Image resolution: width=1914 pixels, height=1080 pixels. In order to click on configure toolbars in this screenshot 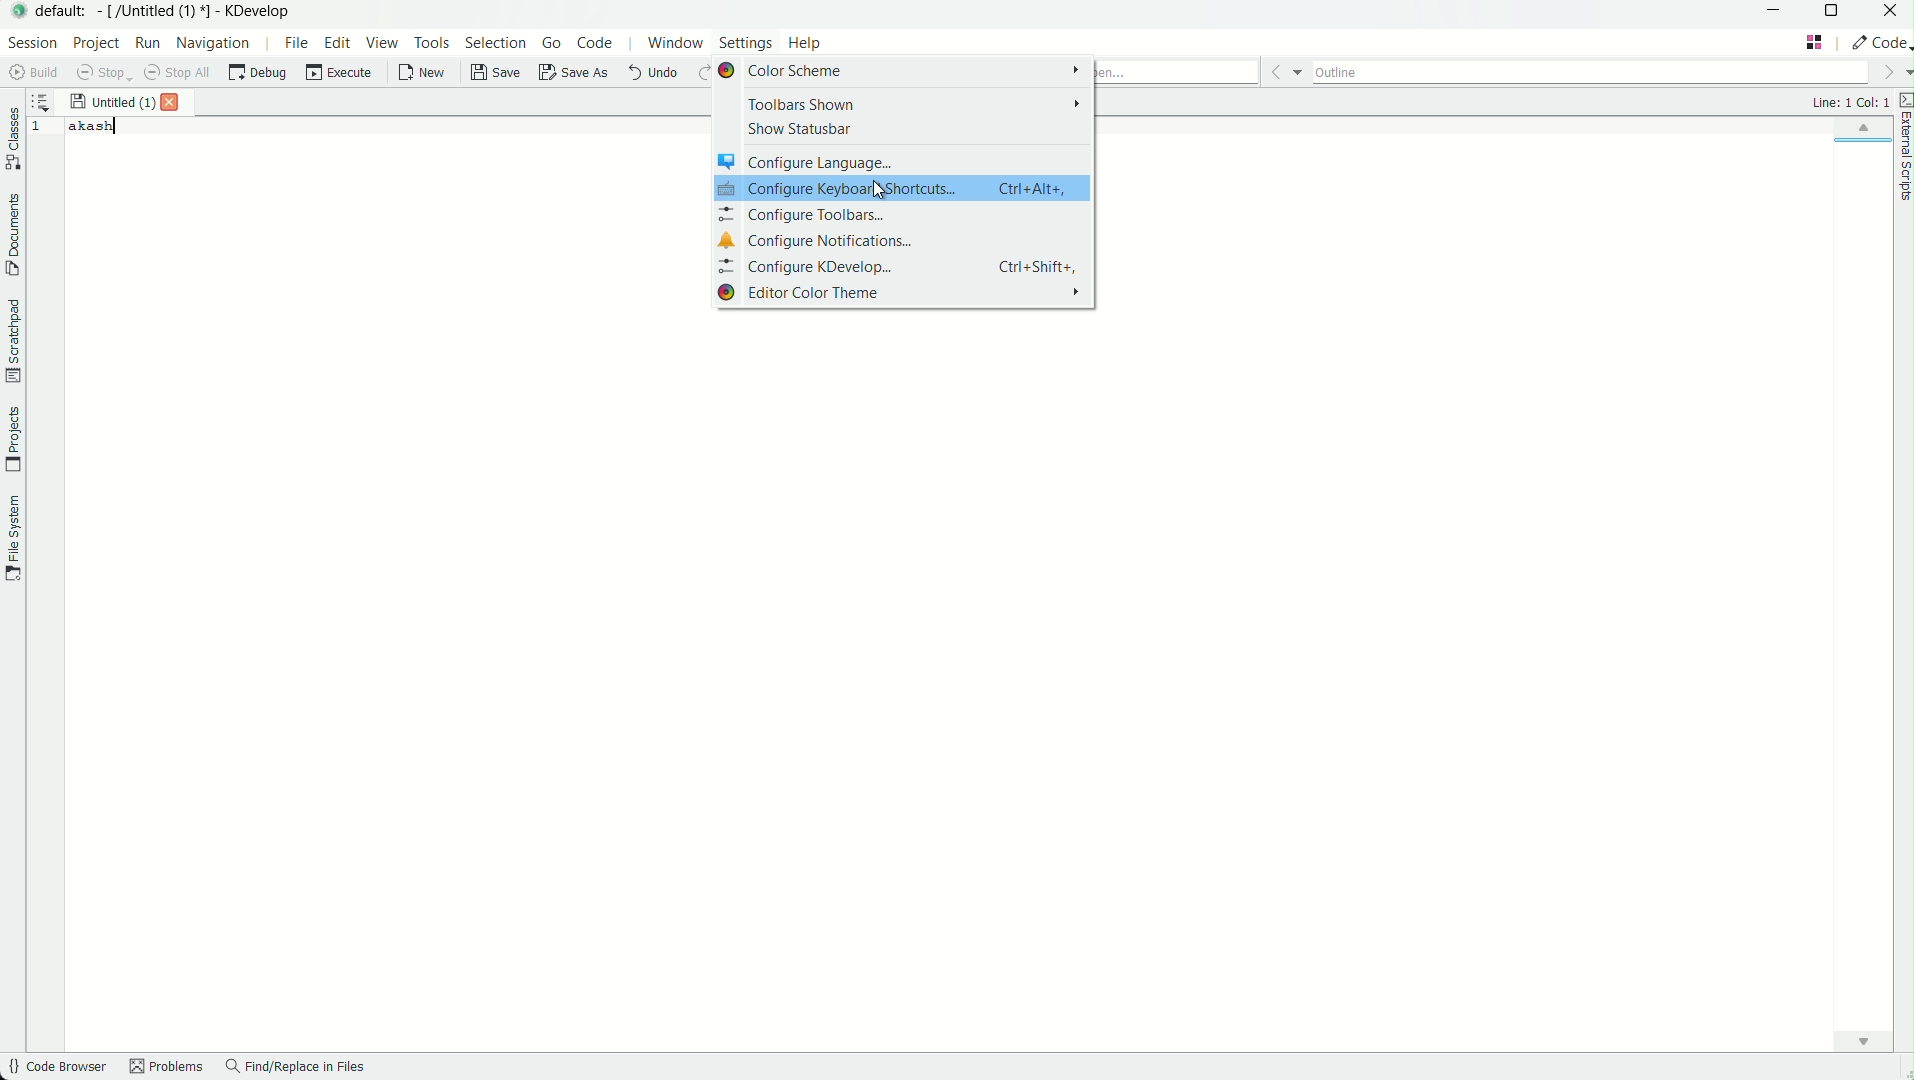, I will do `click(904, 215)`.